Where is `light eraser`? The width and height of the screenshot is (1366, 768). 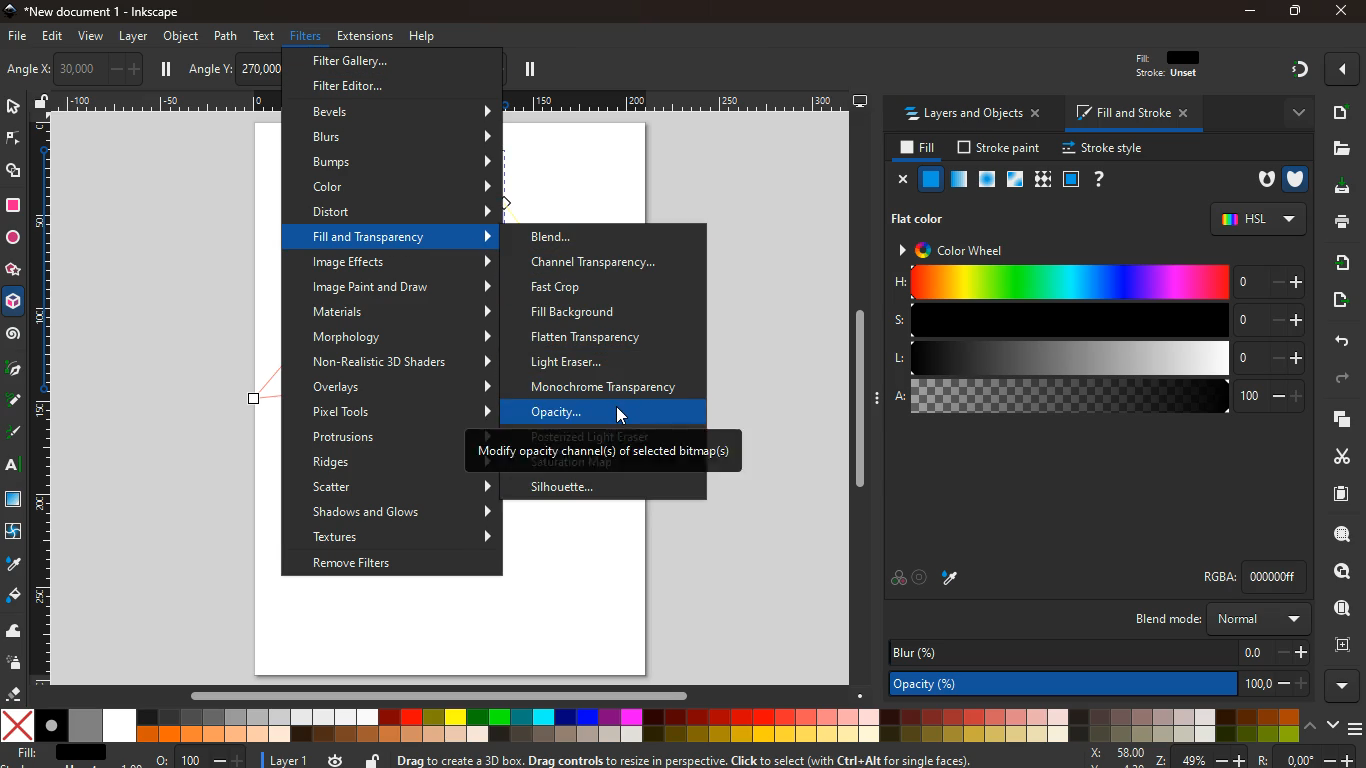
light eraser is located at coordinates (599, 362).